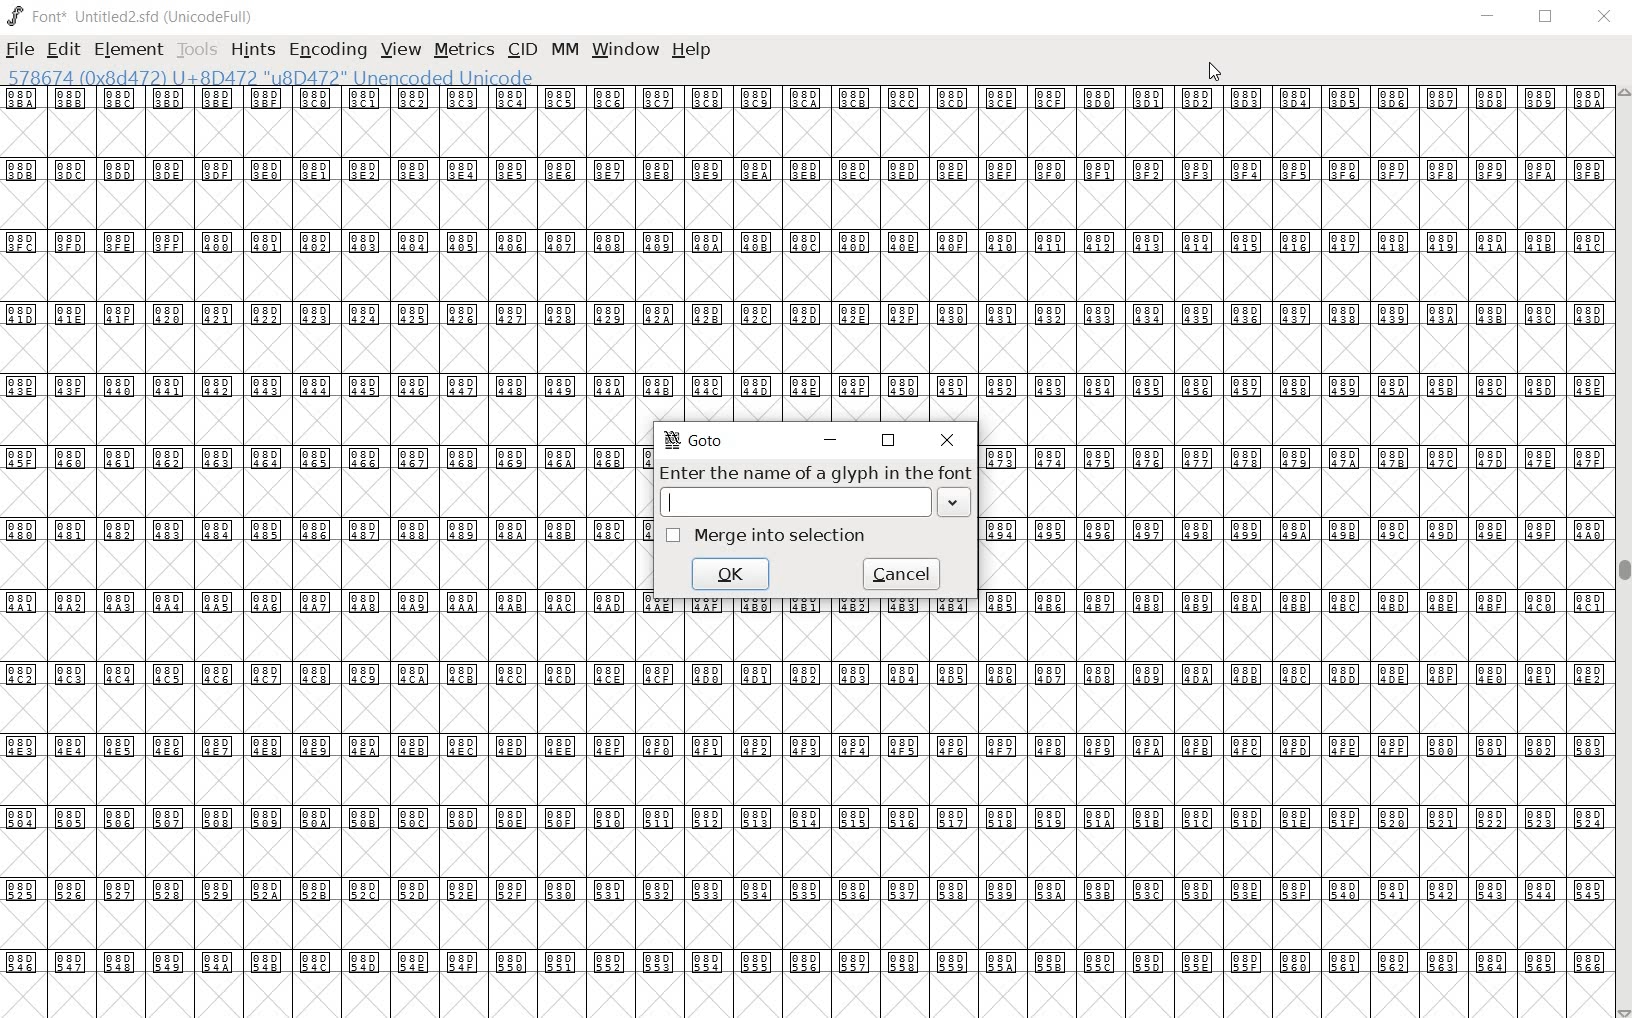 This screenshot has width=1632, height=1018. What do you see at coordinates (693, 49) in the screenshot?
I see `help` at bounding box center [693, 49].